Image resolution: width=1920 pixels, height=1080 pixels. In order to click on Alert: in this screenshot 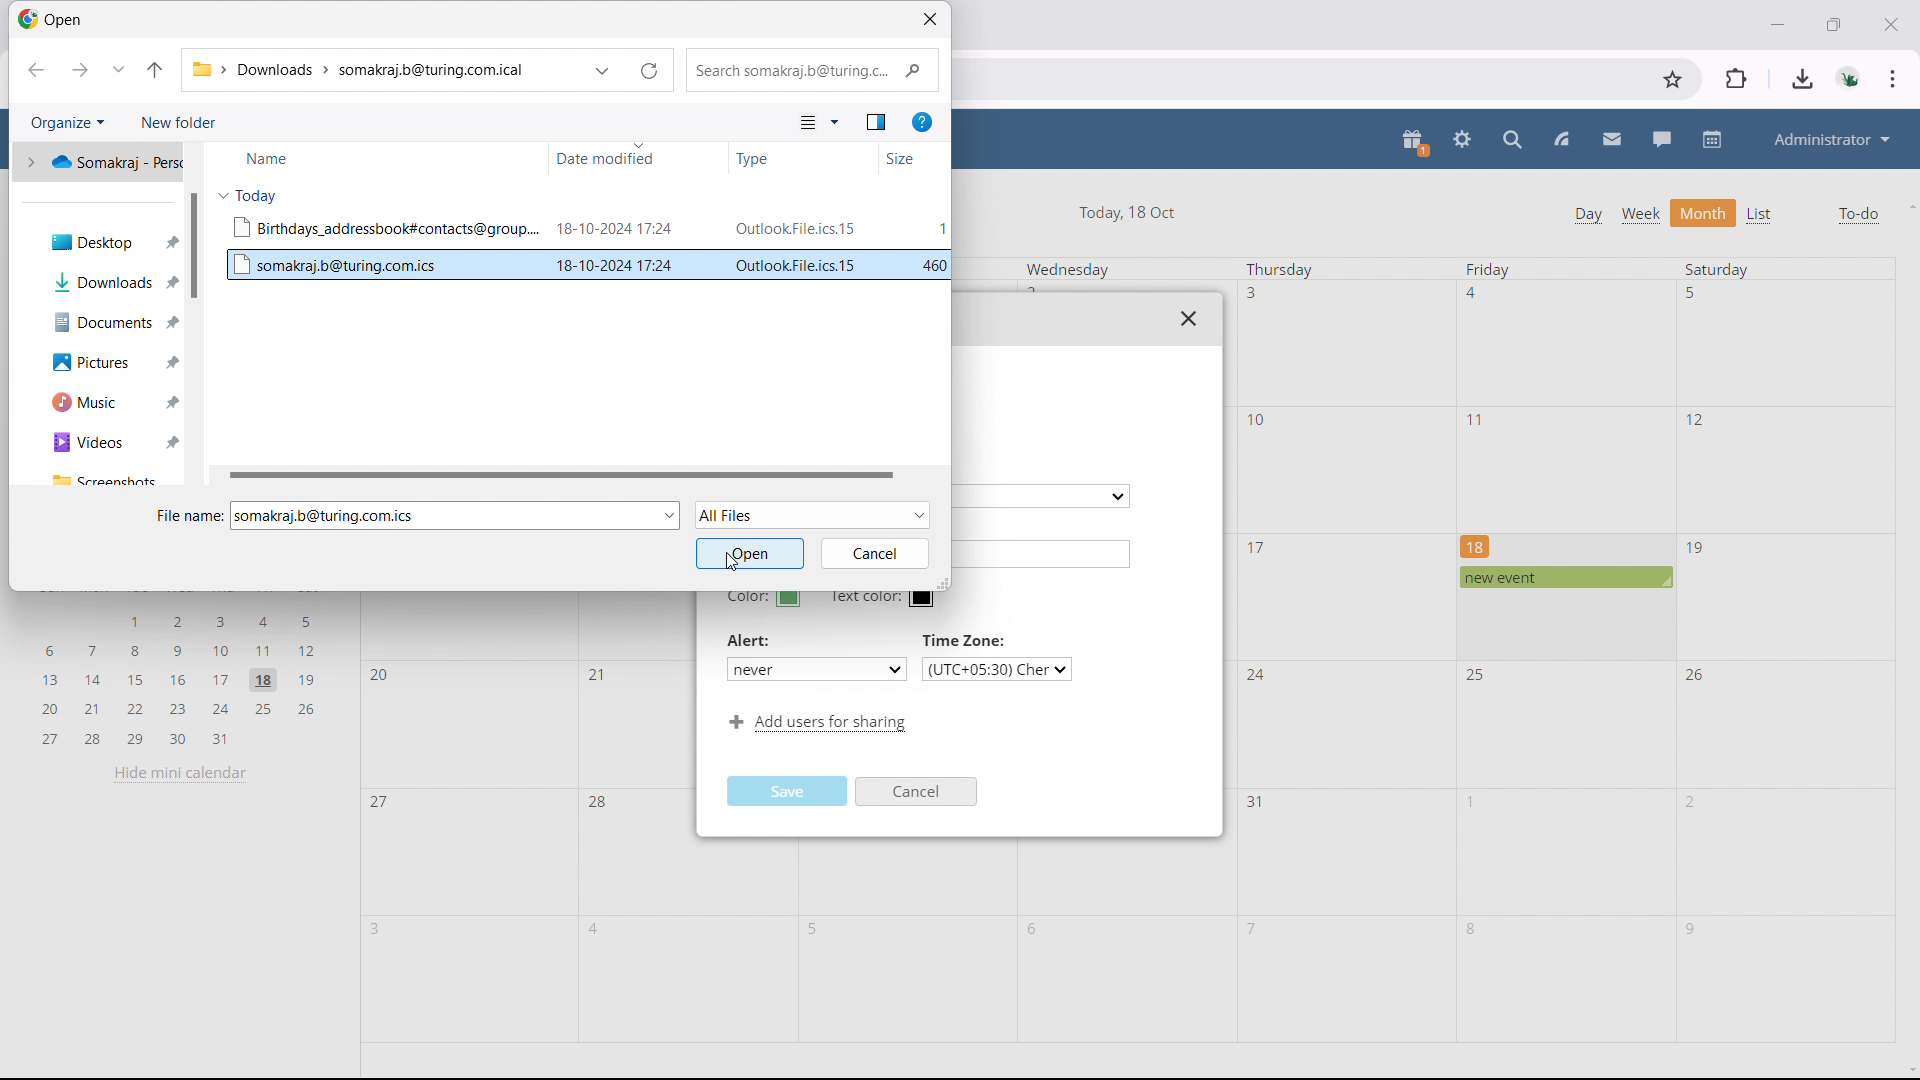, I will do `click(752, 641)`.